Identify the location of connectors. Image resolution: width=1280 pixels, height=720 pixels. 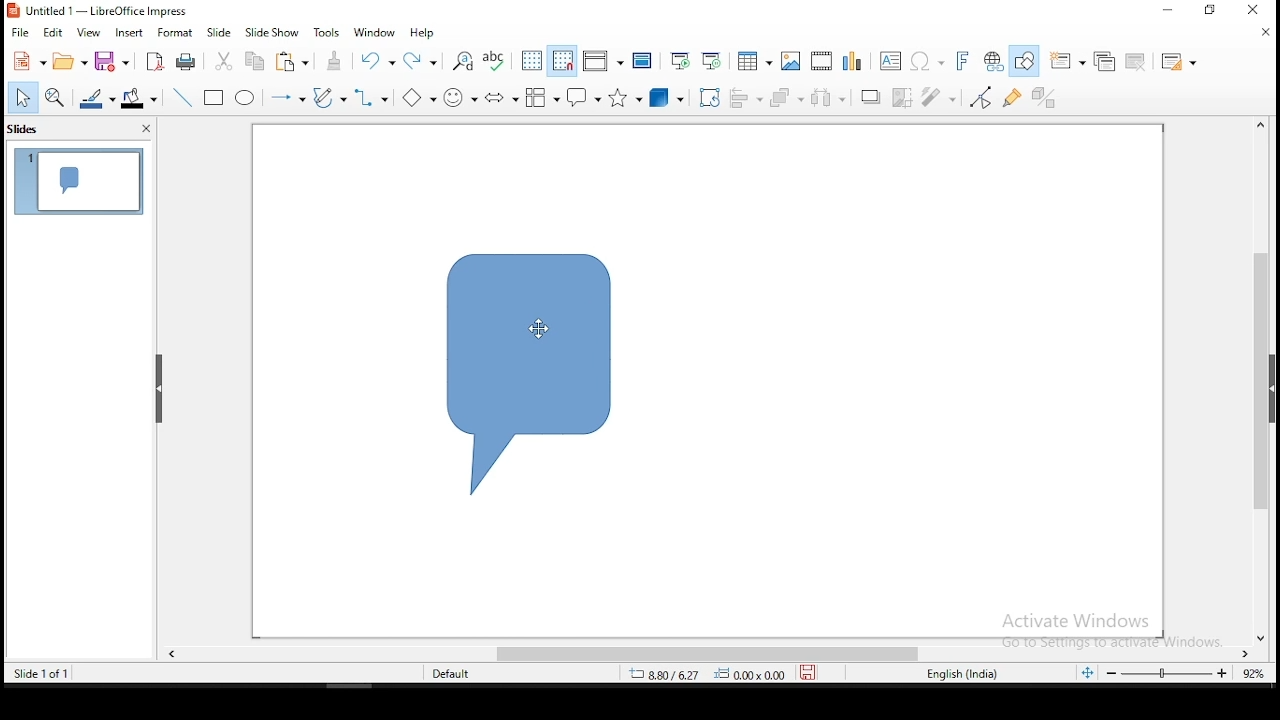
(371, 98).